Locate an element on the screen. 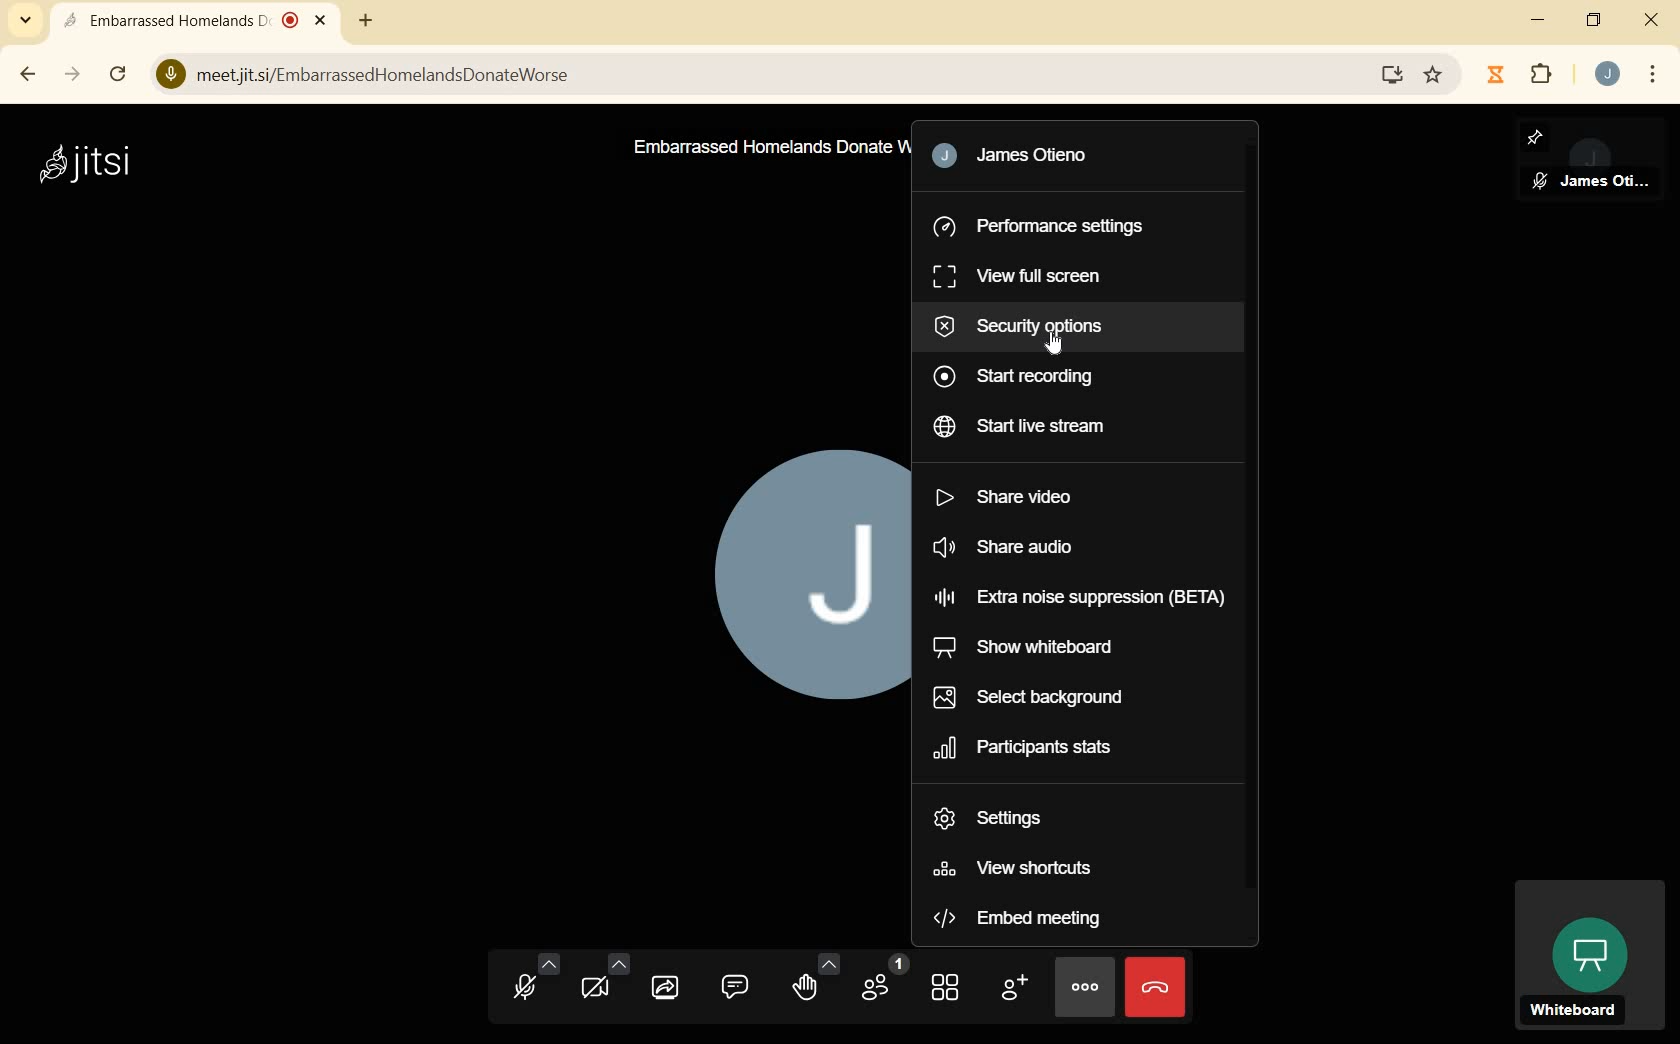 This screenshot has height=1044, width=1680. new tab is located at coordinates (365, 22).